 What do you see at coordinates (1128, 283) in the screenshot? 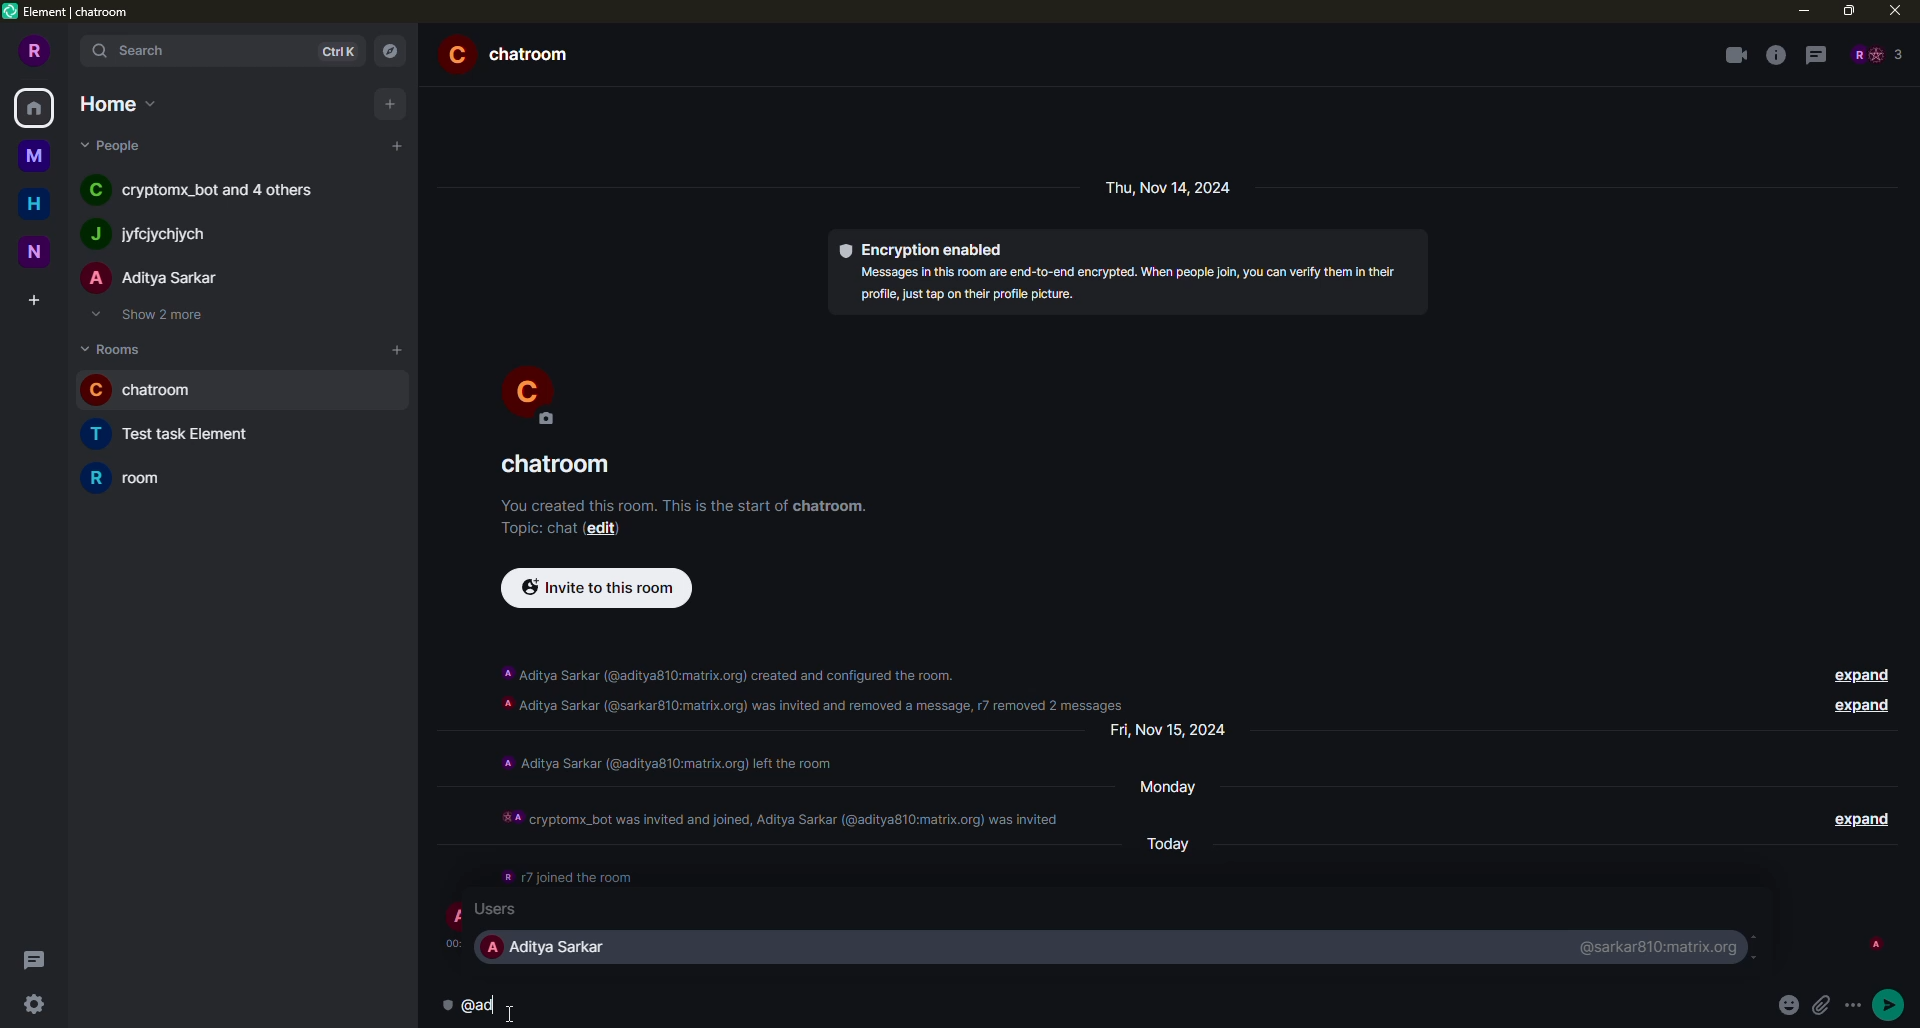
I see `info` at bounding box center [1128, 283].